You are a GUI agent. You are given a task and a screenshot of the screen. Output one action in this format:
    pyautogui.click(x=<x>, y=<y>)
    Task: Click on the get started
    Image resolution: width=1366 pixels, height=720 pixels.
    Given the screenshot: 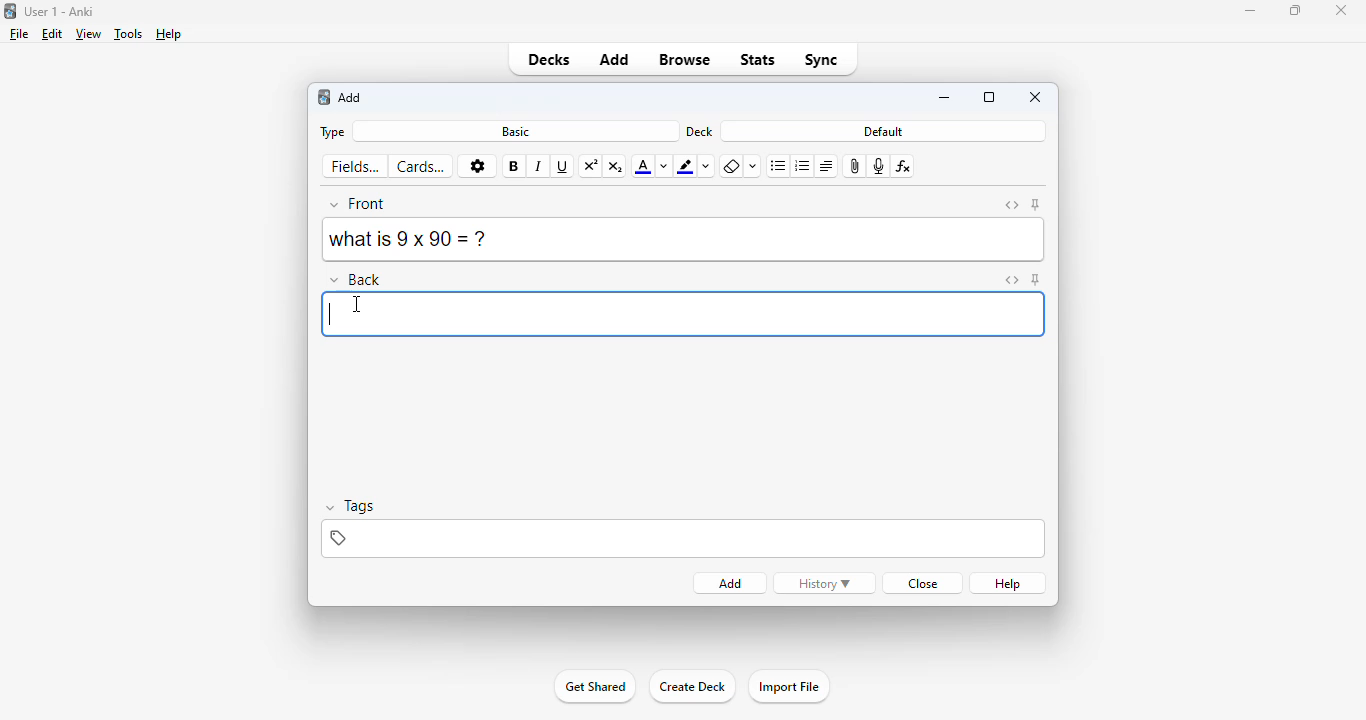 What is the action you would take?
    pyautogui.click(x=595, y=686)
    